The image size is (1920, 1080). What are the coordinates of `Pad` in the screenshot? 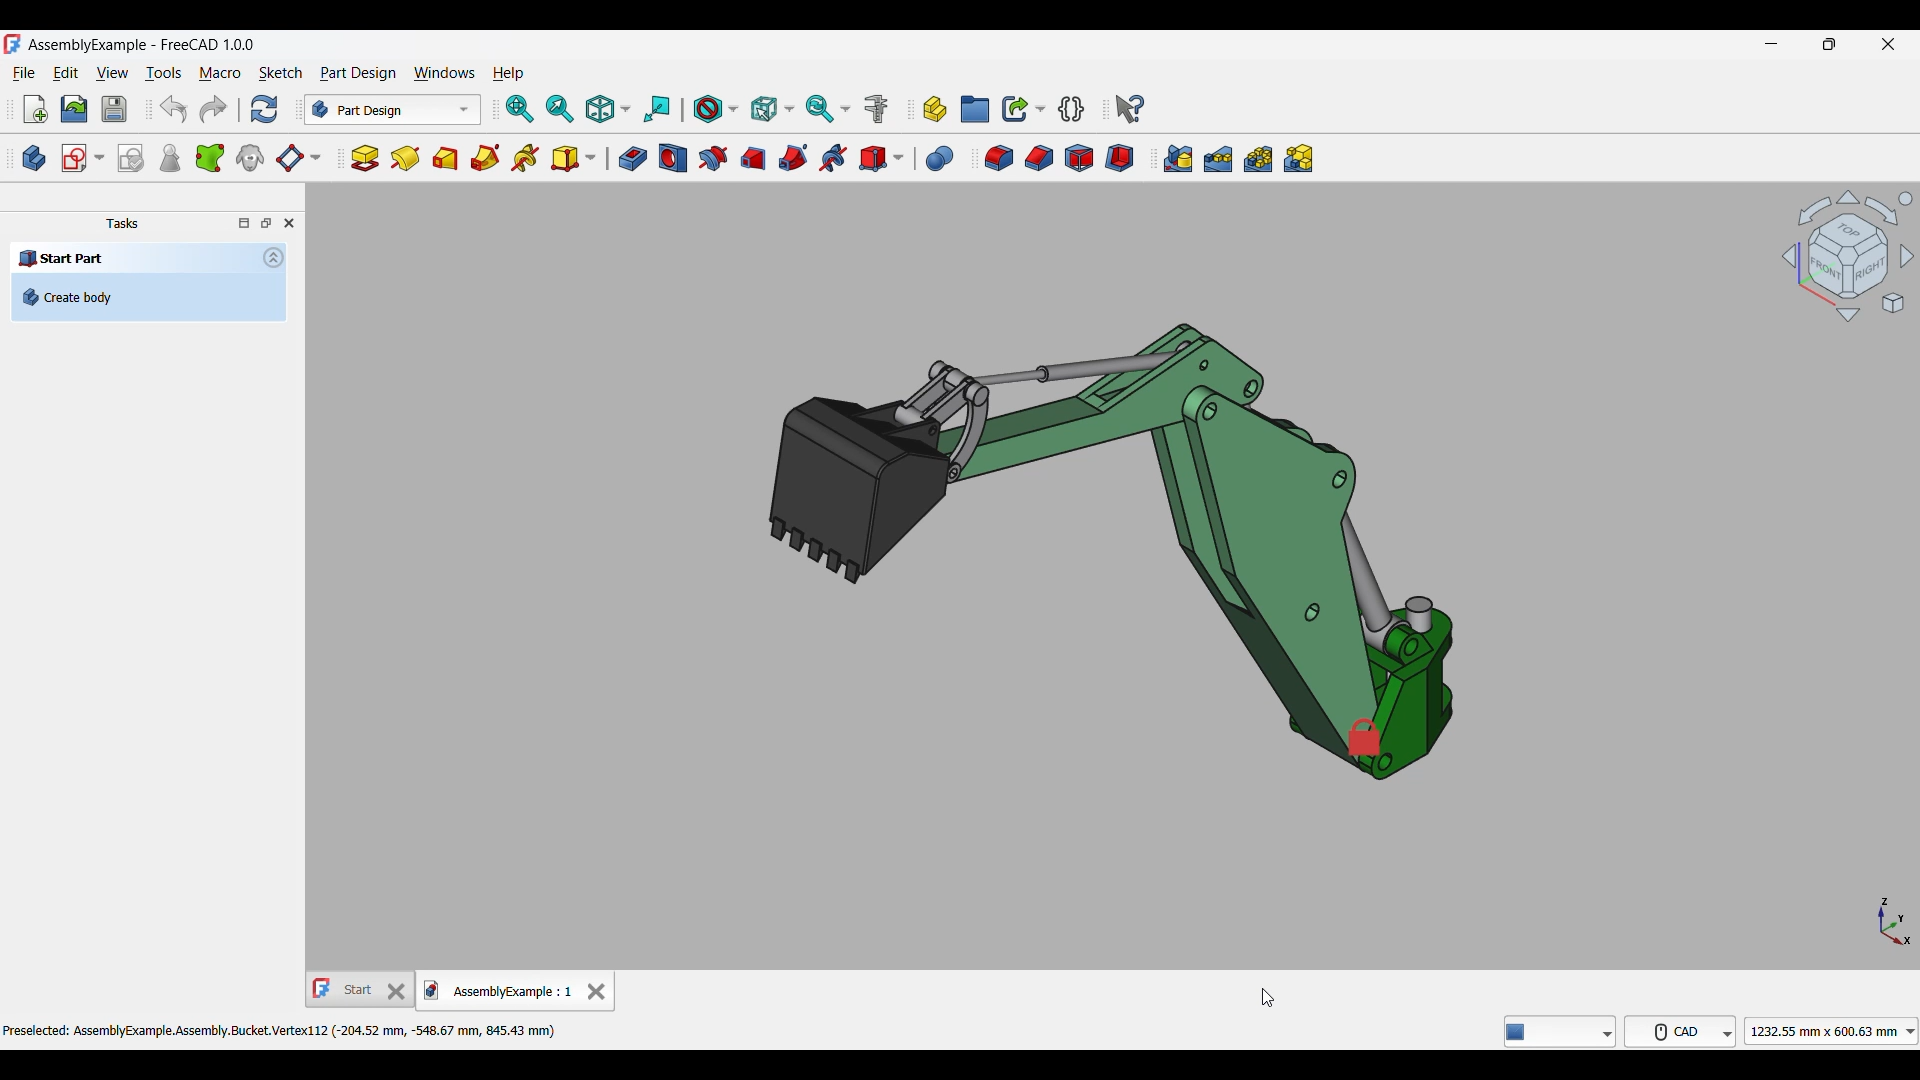 It's located at (365, 158).